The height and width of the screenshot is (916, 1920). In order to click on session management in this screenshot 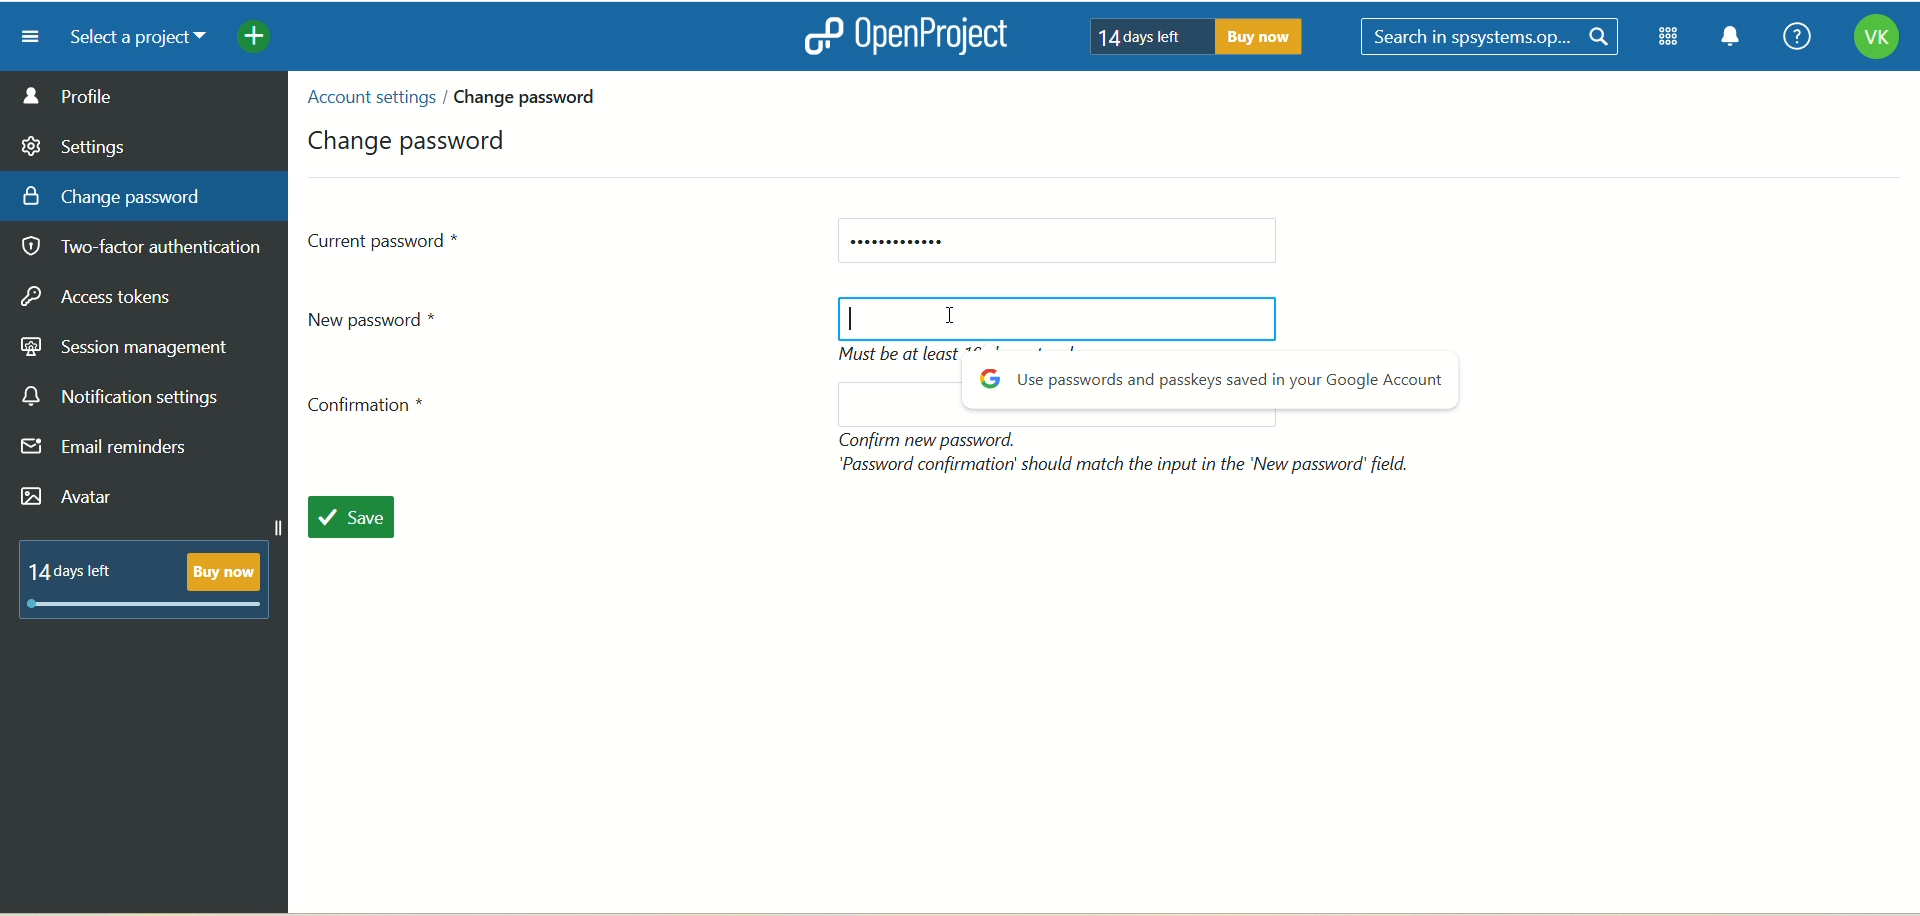, I will do `click(127, 344)`.